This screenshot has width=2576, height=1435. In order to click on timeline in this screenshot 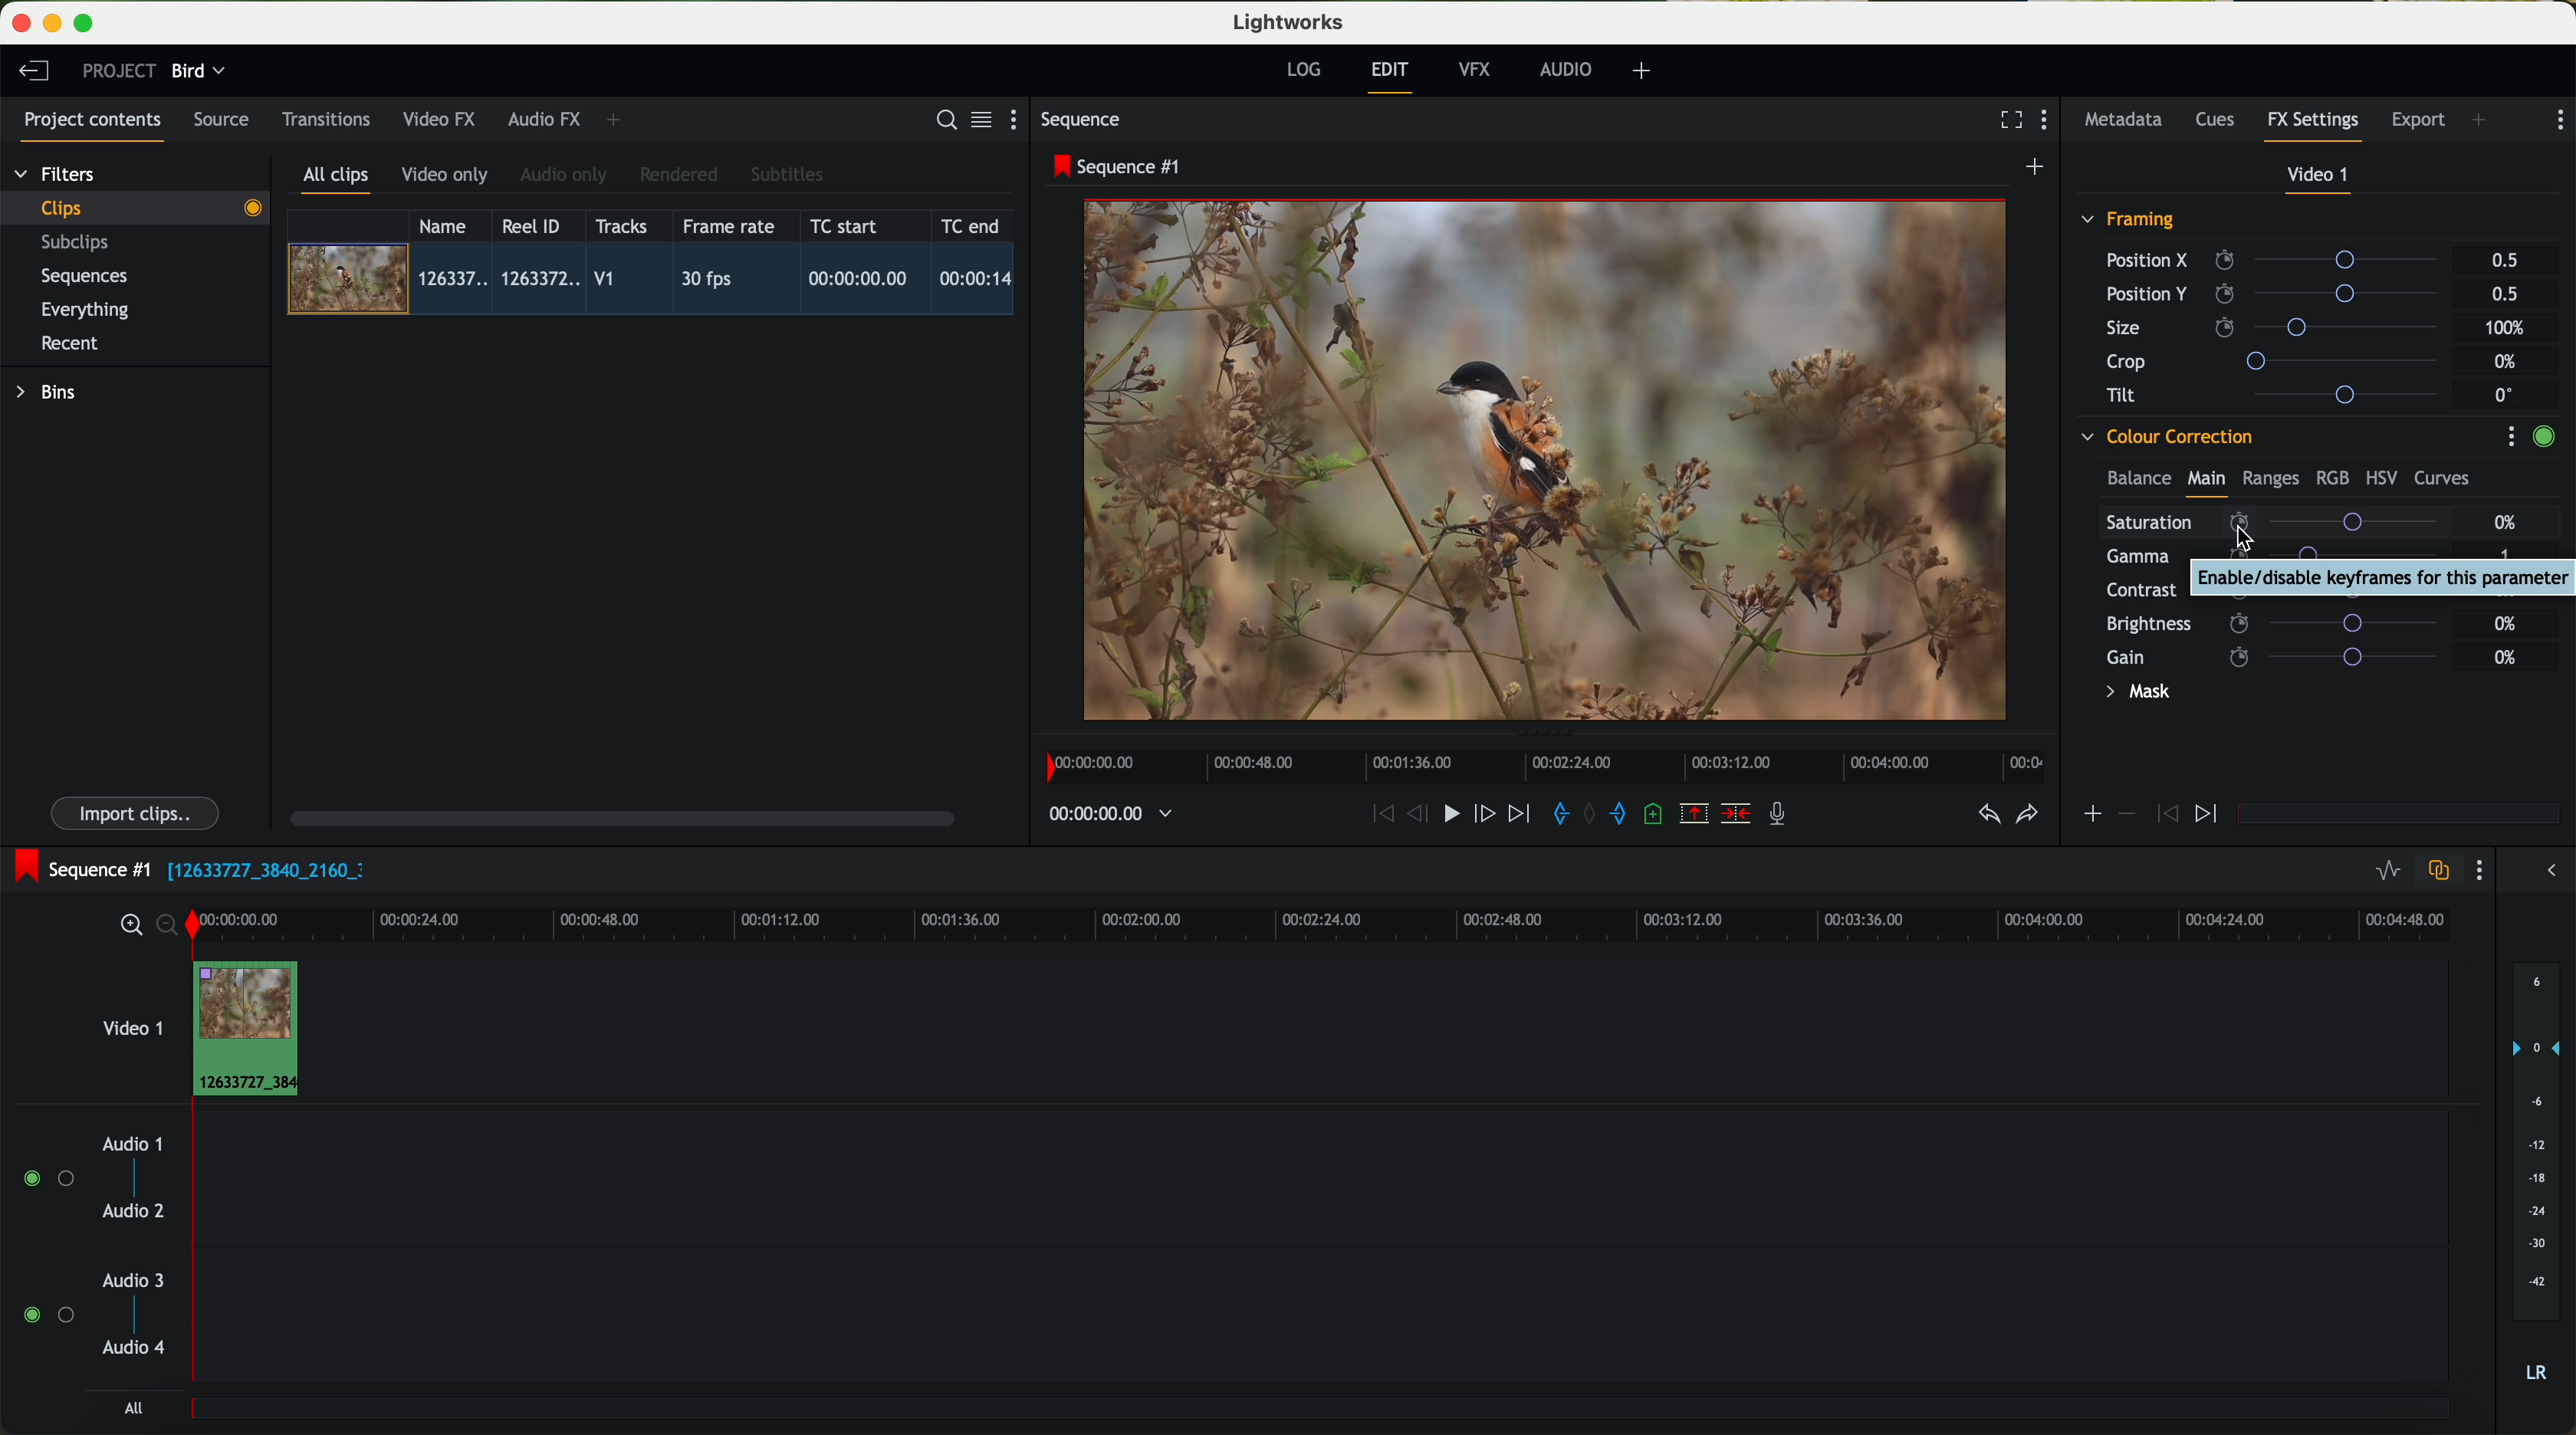, I will do `click(1100, 815)`.